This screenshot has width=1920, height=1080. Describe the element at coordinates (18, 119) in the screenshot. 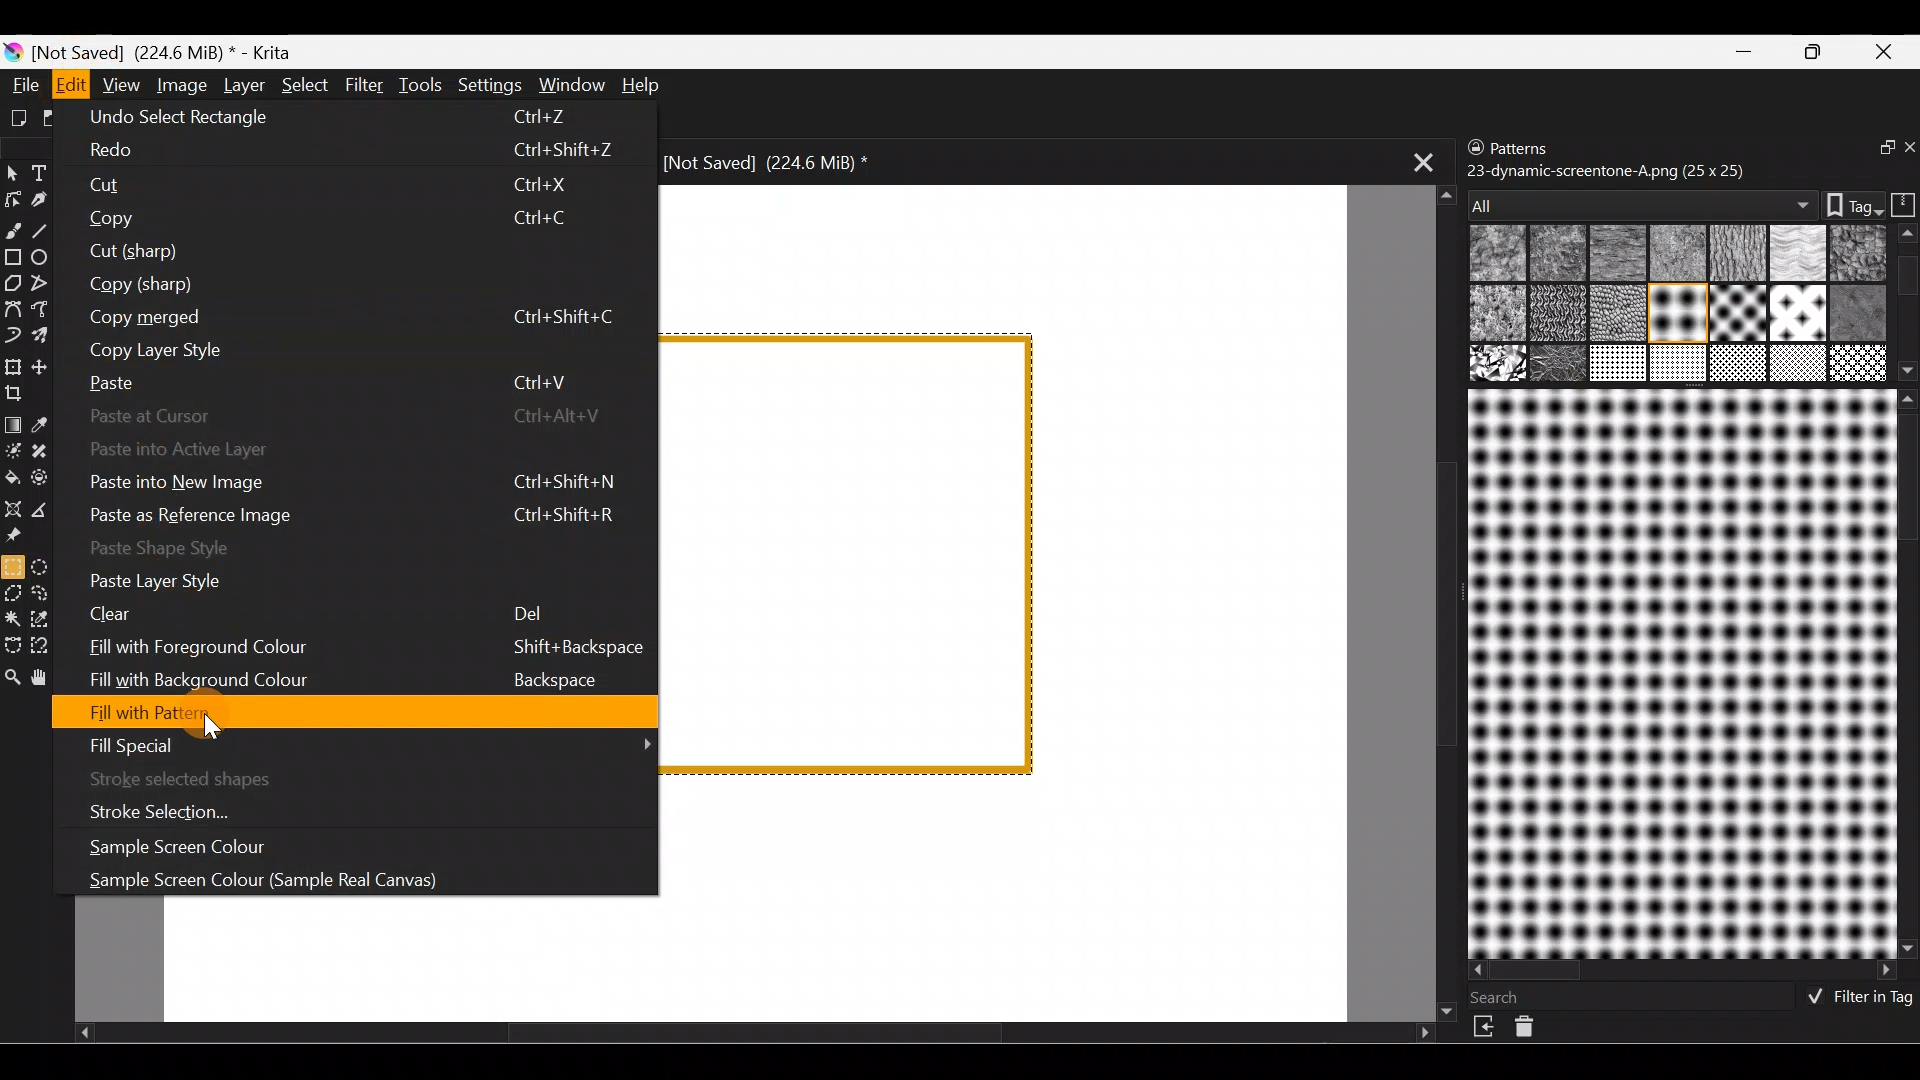

I see `Create new document` at that location.